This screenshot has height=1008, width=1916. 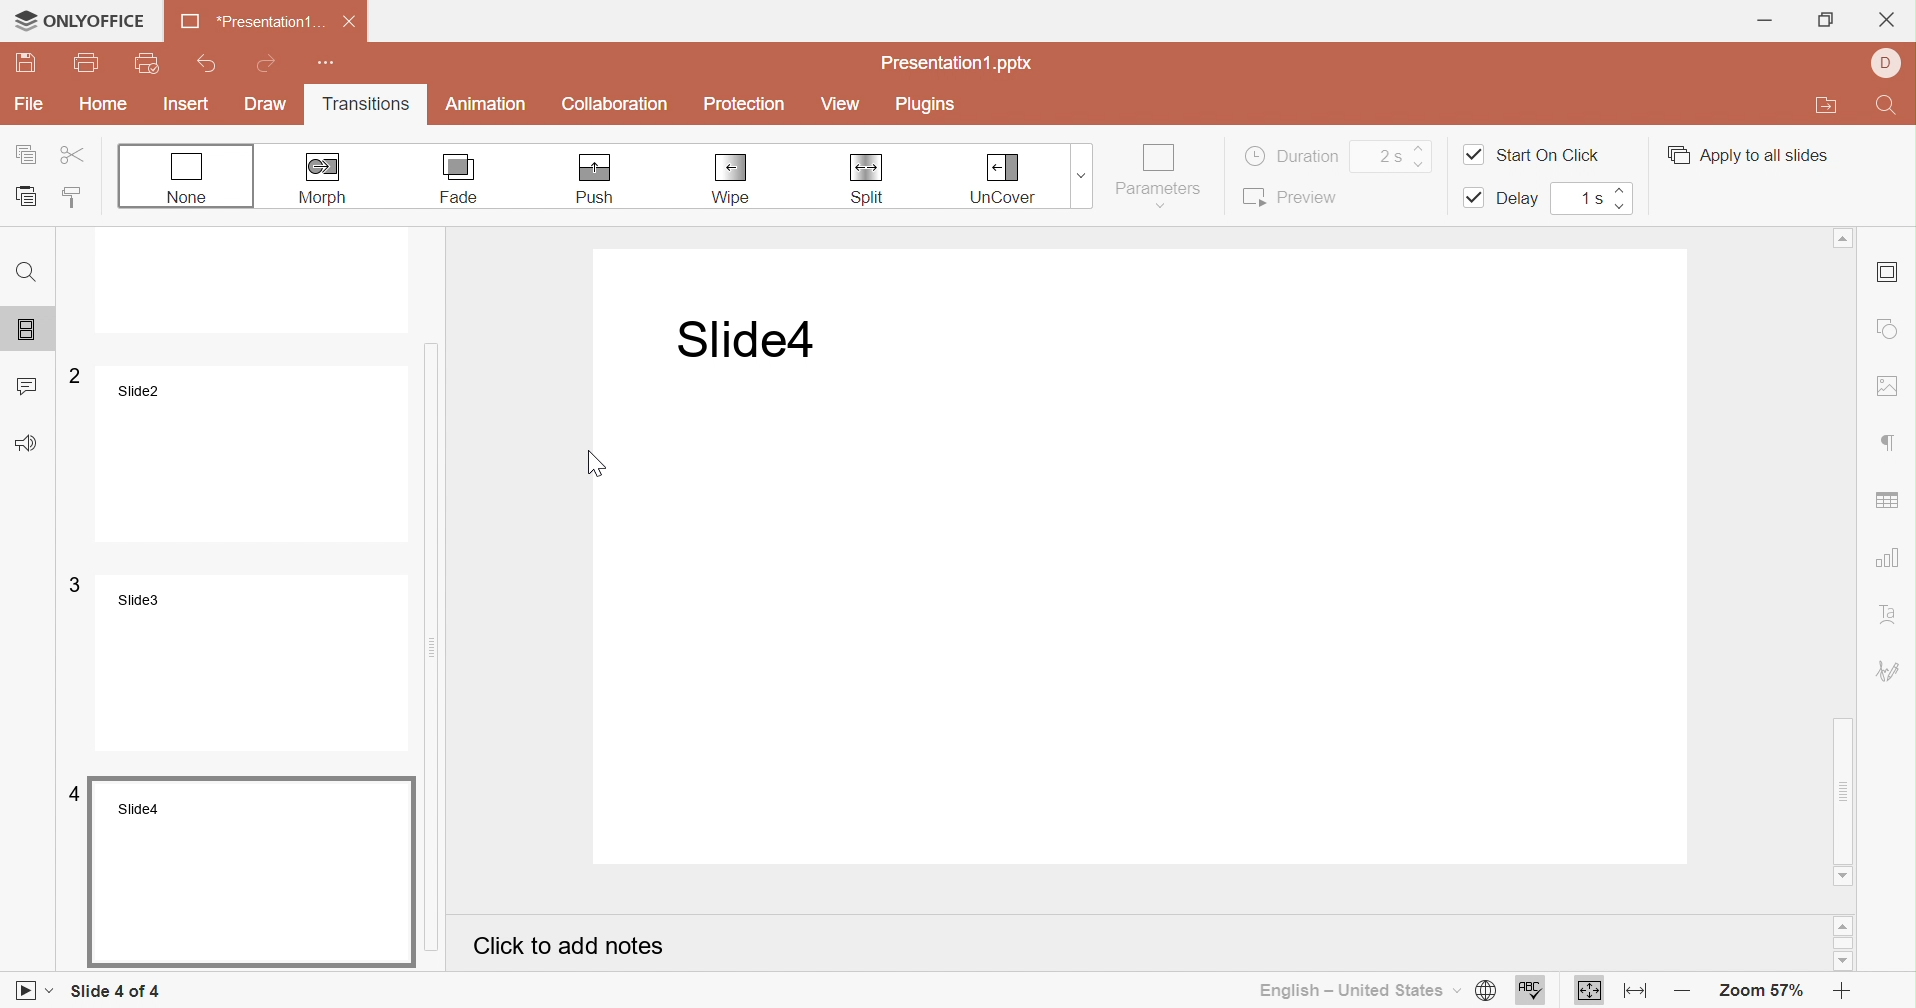 What do you see at coordinates (252, 22) in the screenshot?
I see `*Presentation1 ...` at bounding box center [252, 22].